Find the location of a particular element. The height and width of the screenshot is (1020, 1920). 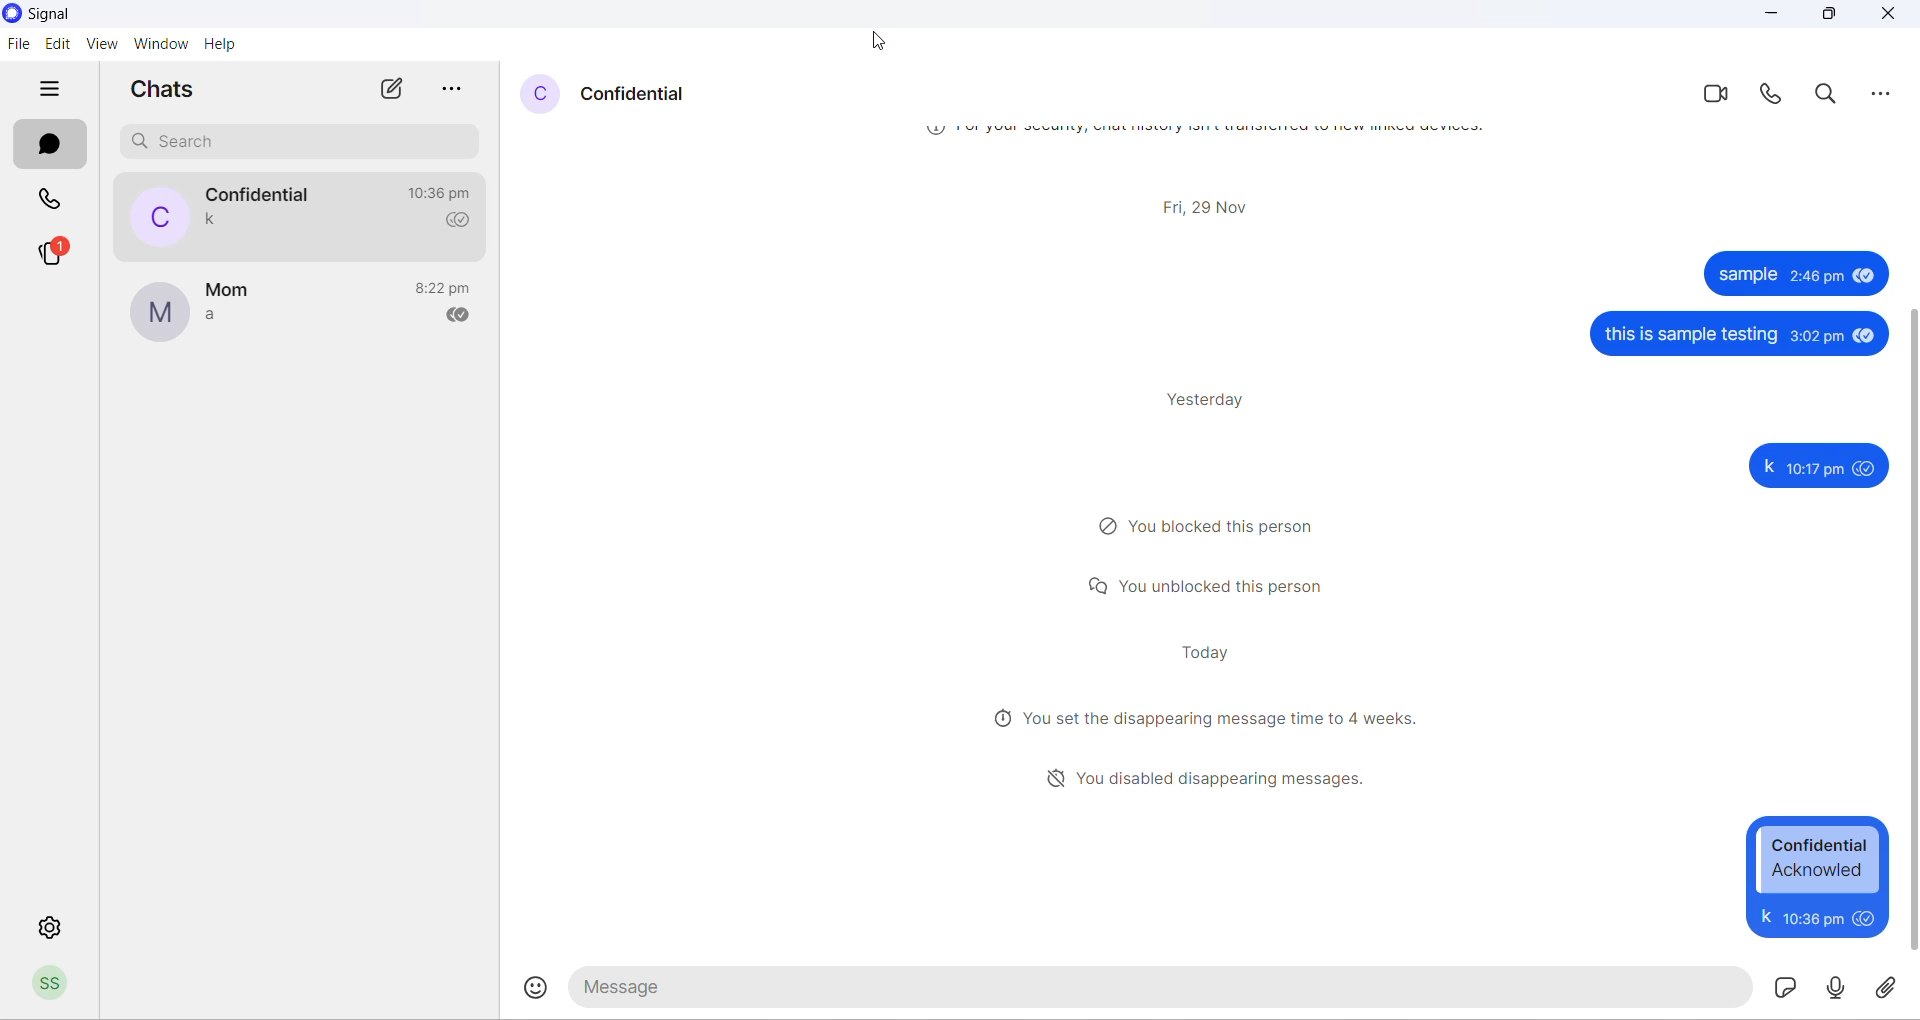

stories is located at coordinates (53, 255).